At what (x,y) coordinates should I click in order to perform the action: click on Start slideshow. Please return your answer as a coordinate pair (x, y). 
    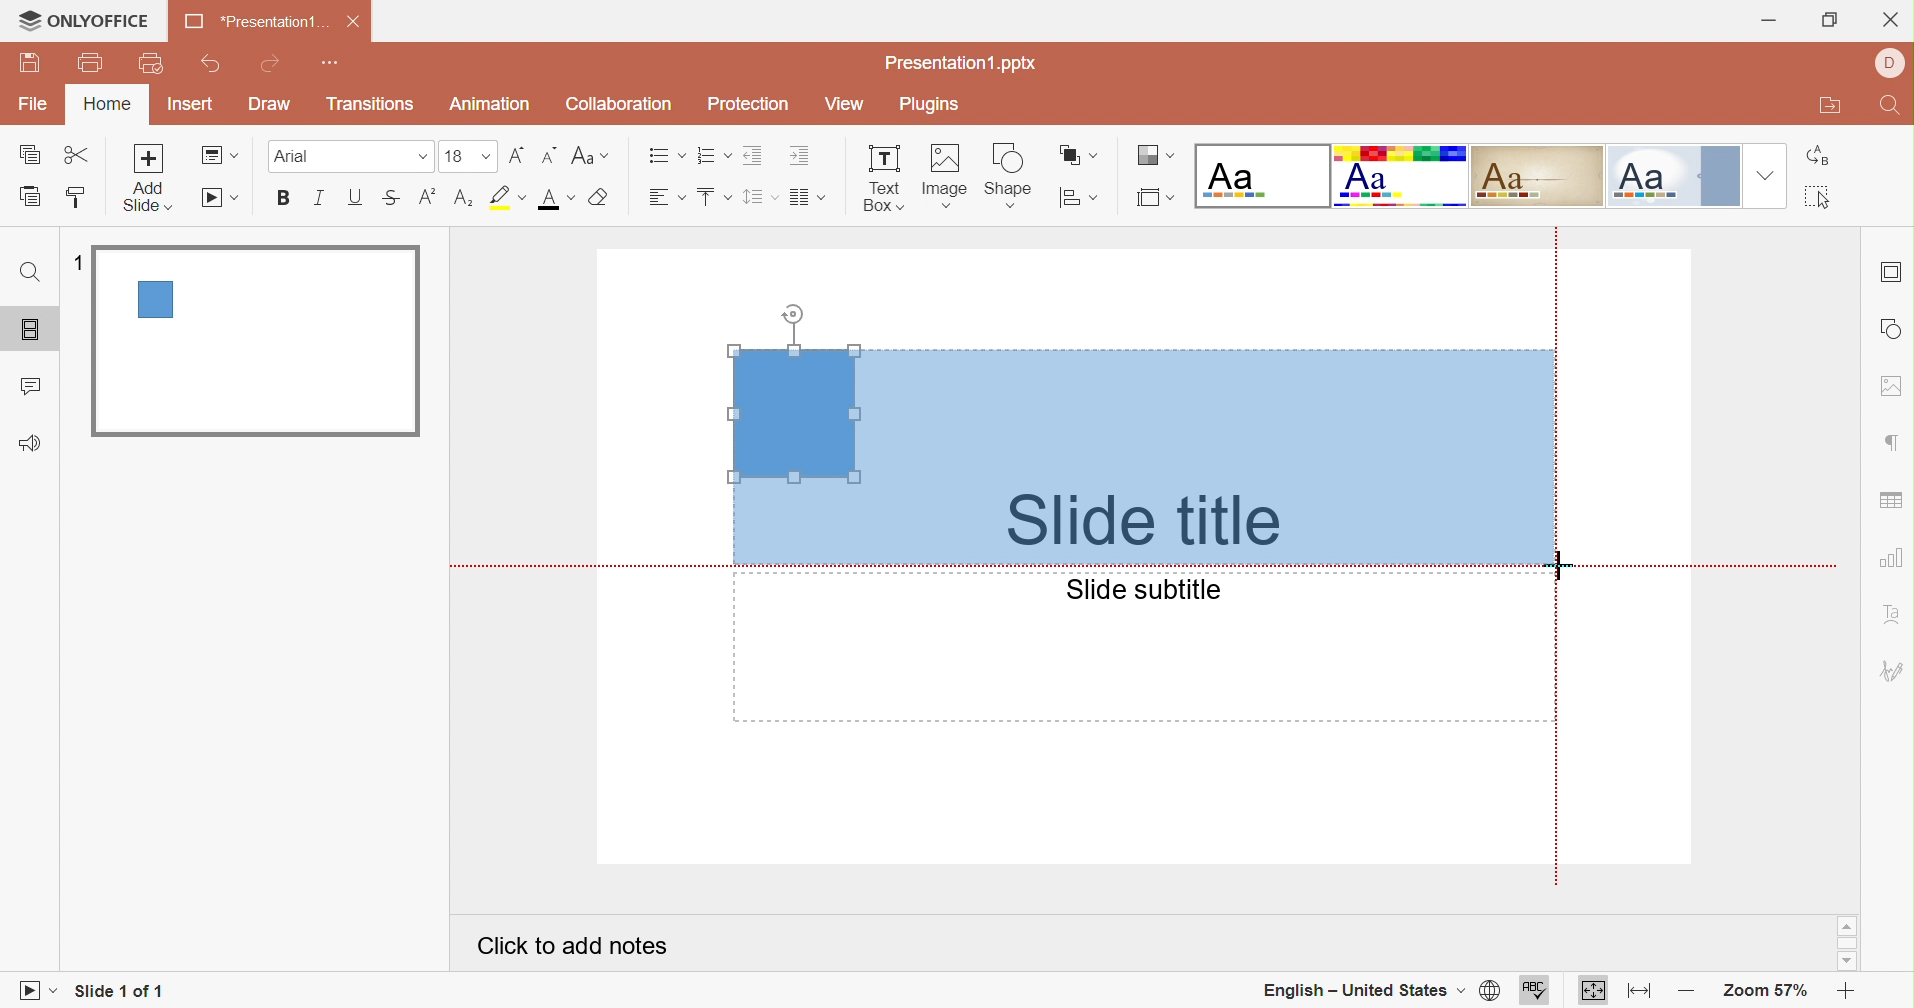
    Looking at the image, I should click on (221, 199).